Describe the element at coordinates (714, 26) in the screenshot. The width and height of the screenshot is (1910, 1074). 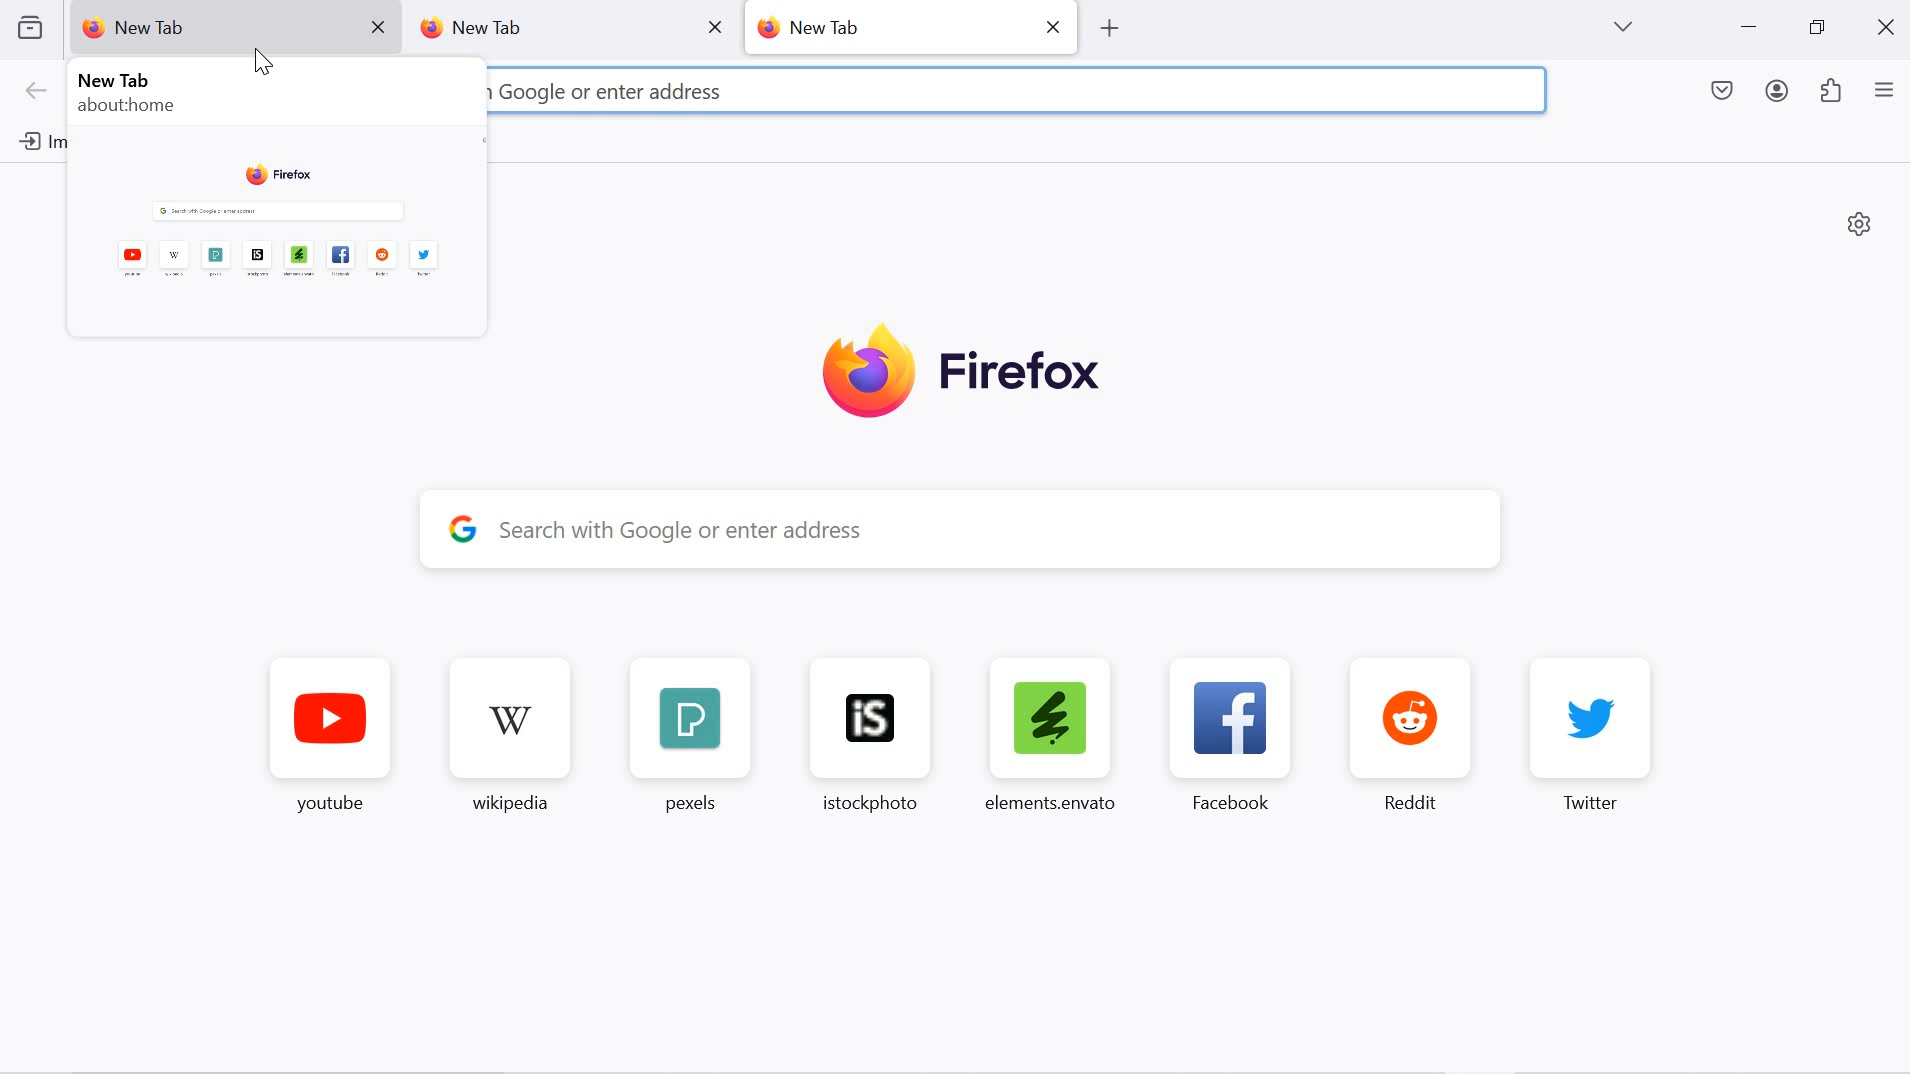
I see `close` at that location.